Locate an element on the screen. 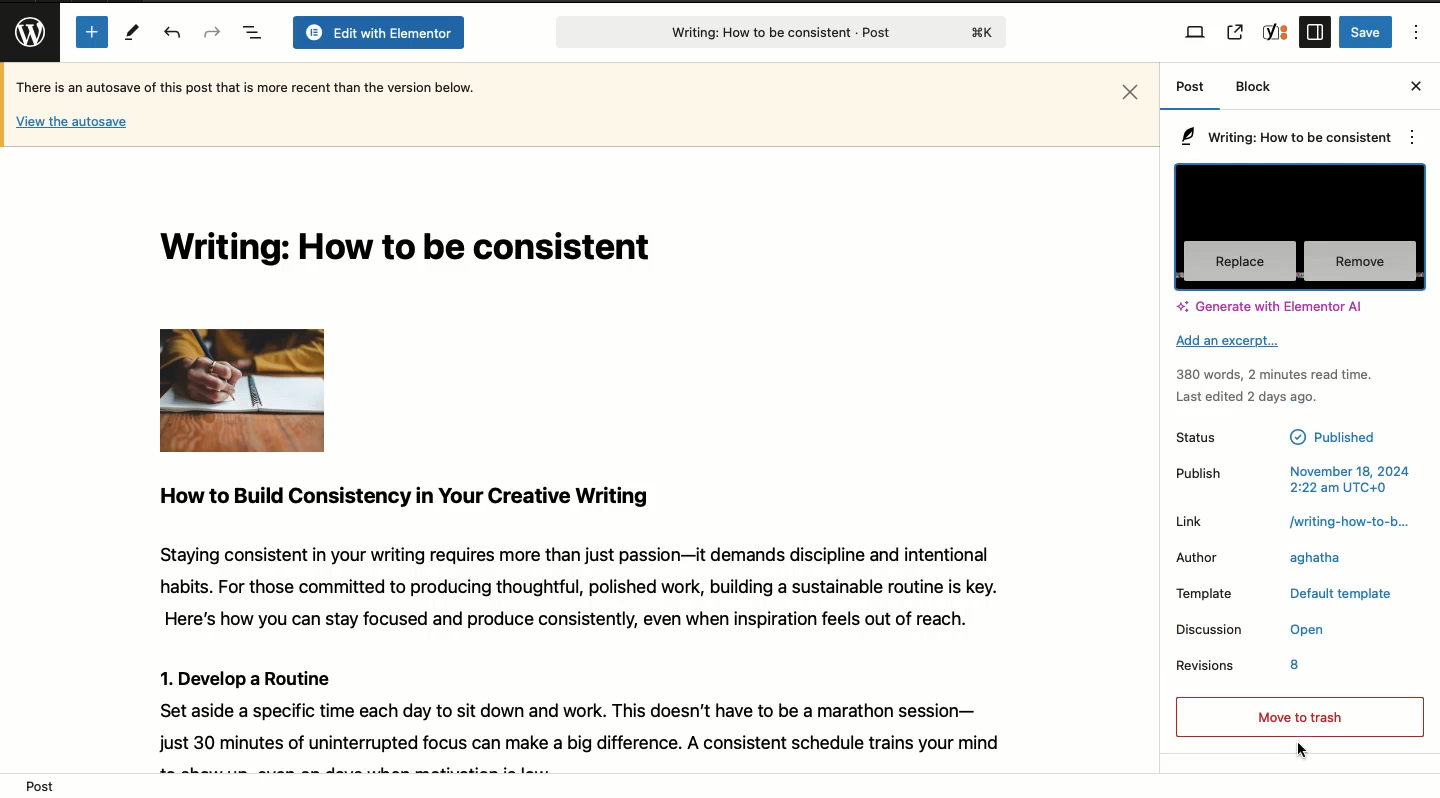 Image resolution: width=1440 pixels, height=798 pixels. /writing-how-to-b... is located at coordinates (1340, 521).